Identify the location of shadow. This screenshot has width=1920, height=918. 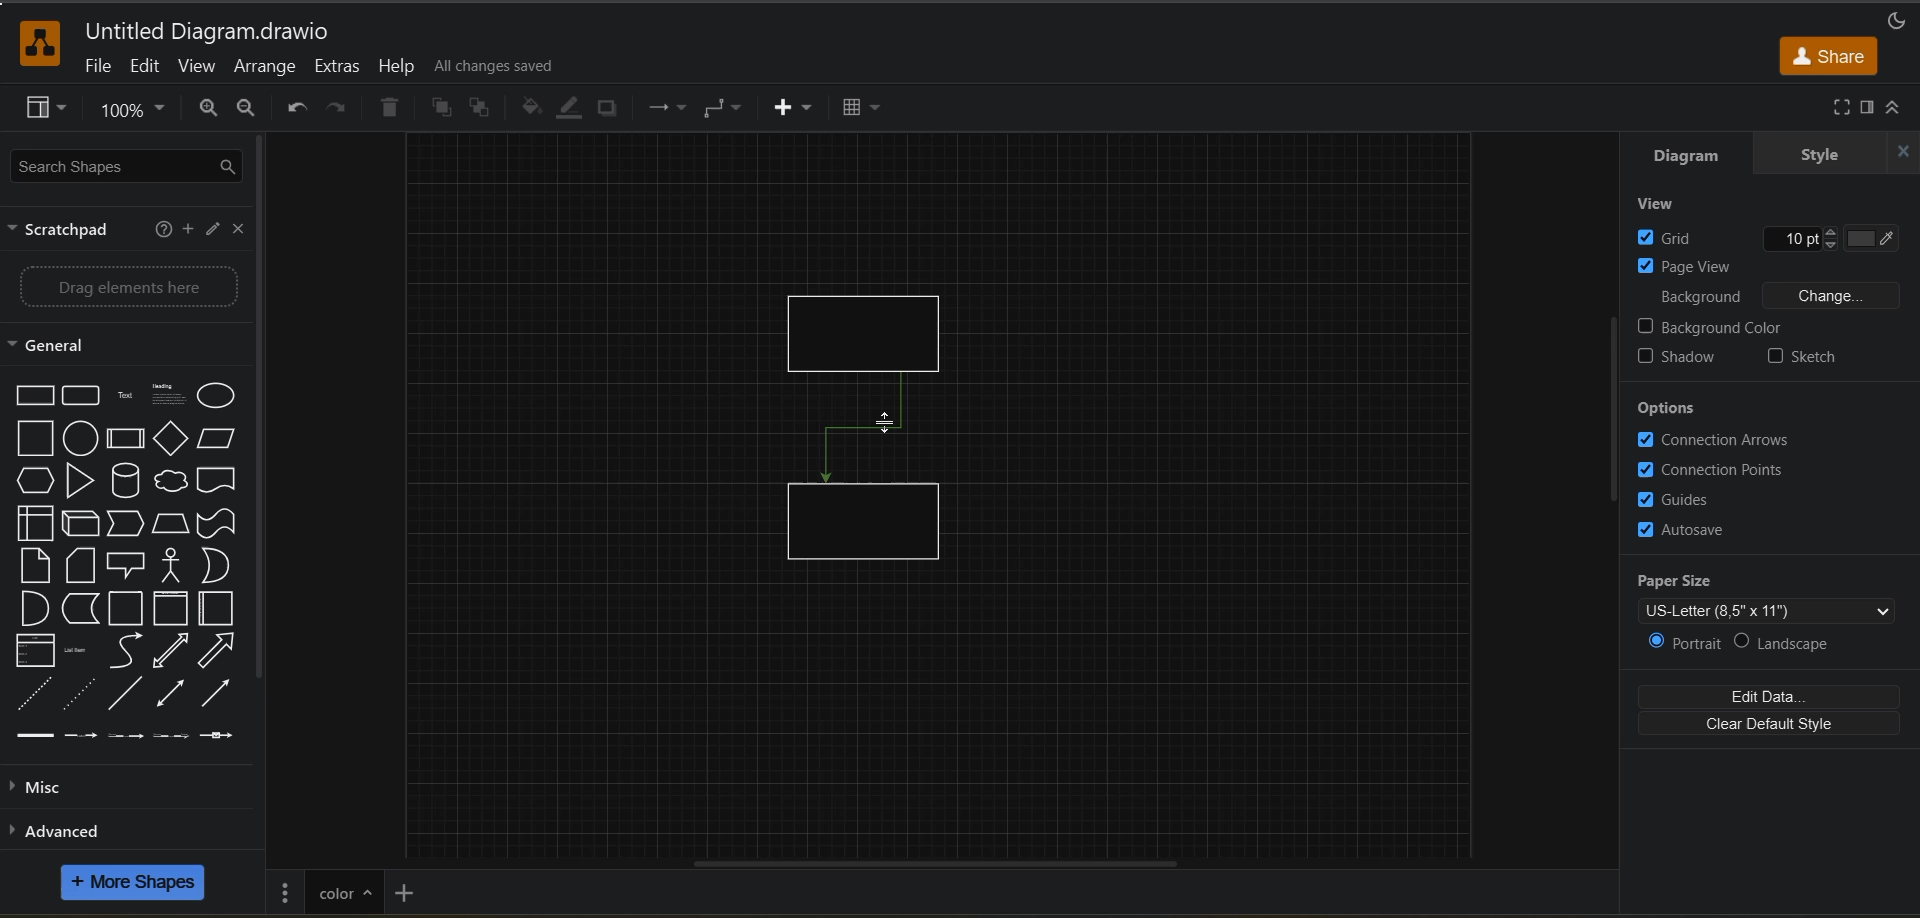
(1680, 359).